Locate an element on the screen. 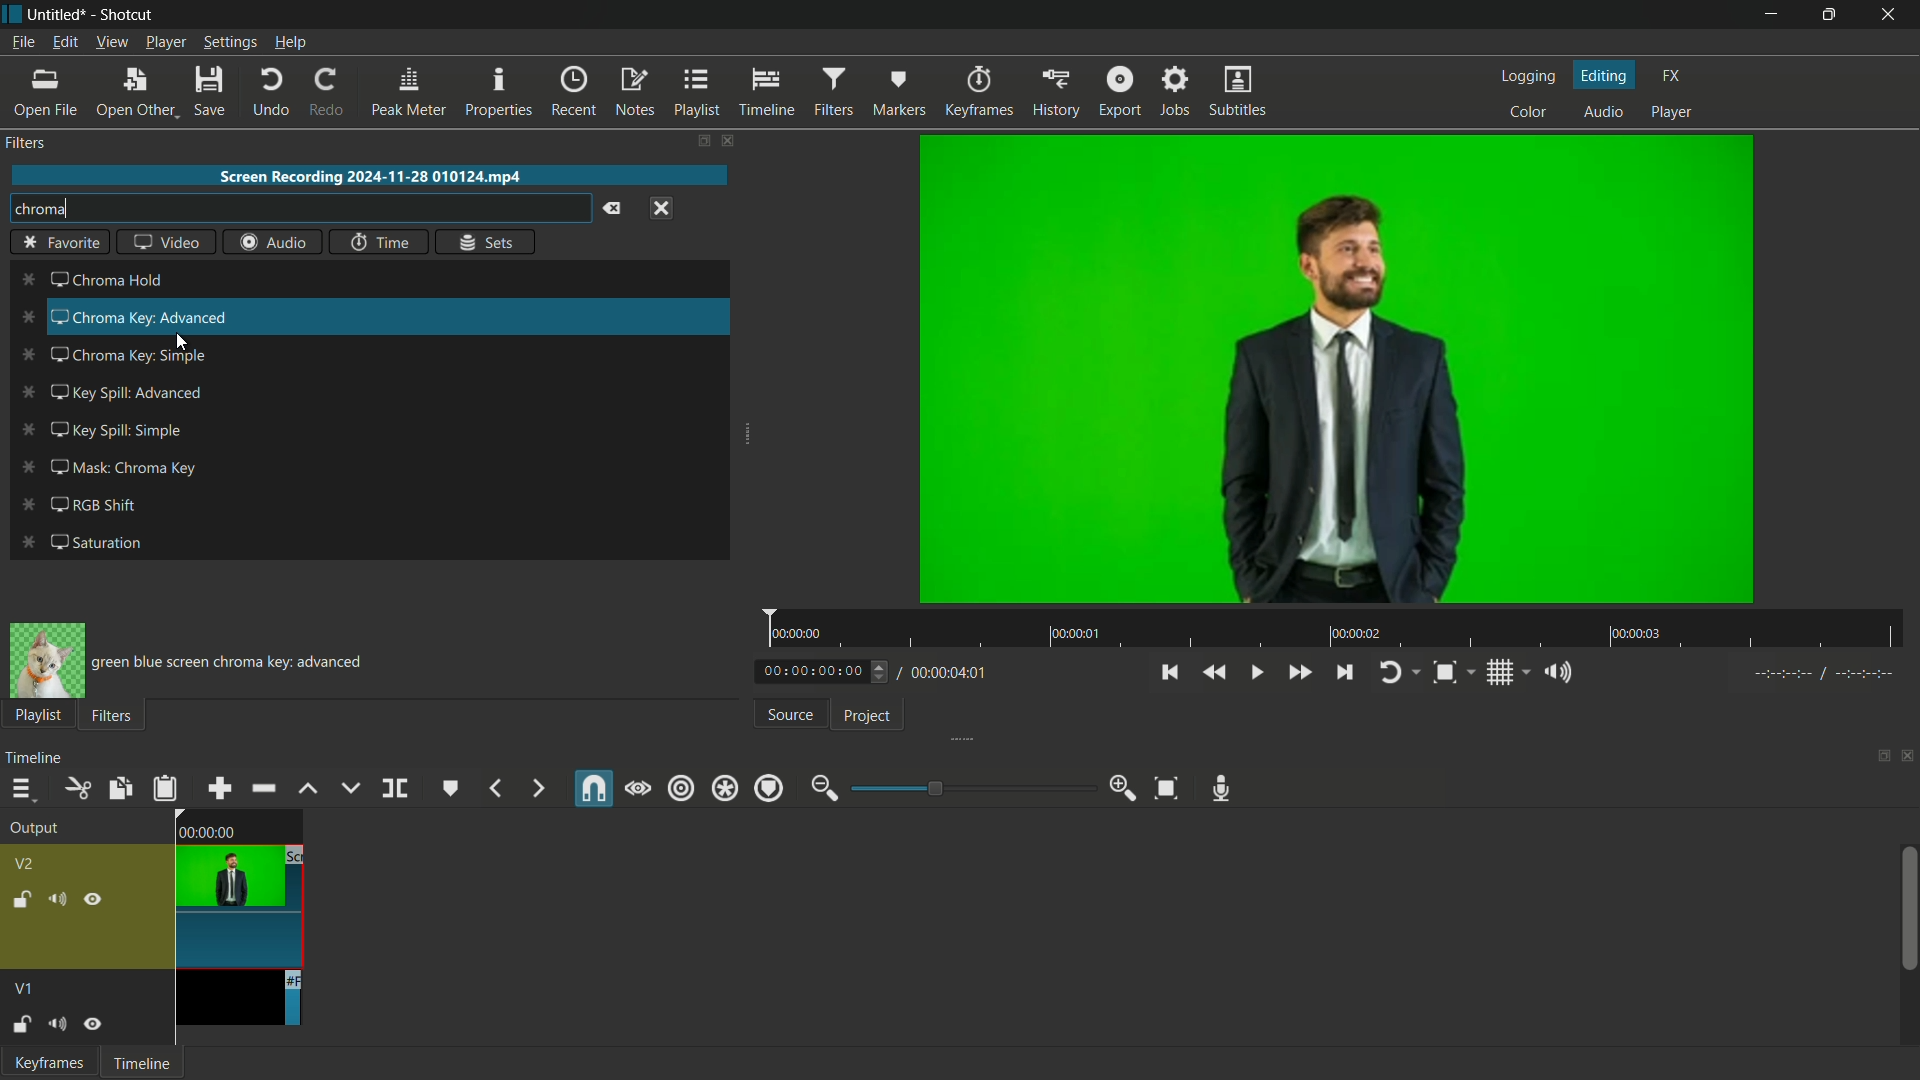 This screenshot has width=1920, height=1080. open other is located at coordinates (134, 92).